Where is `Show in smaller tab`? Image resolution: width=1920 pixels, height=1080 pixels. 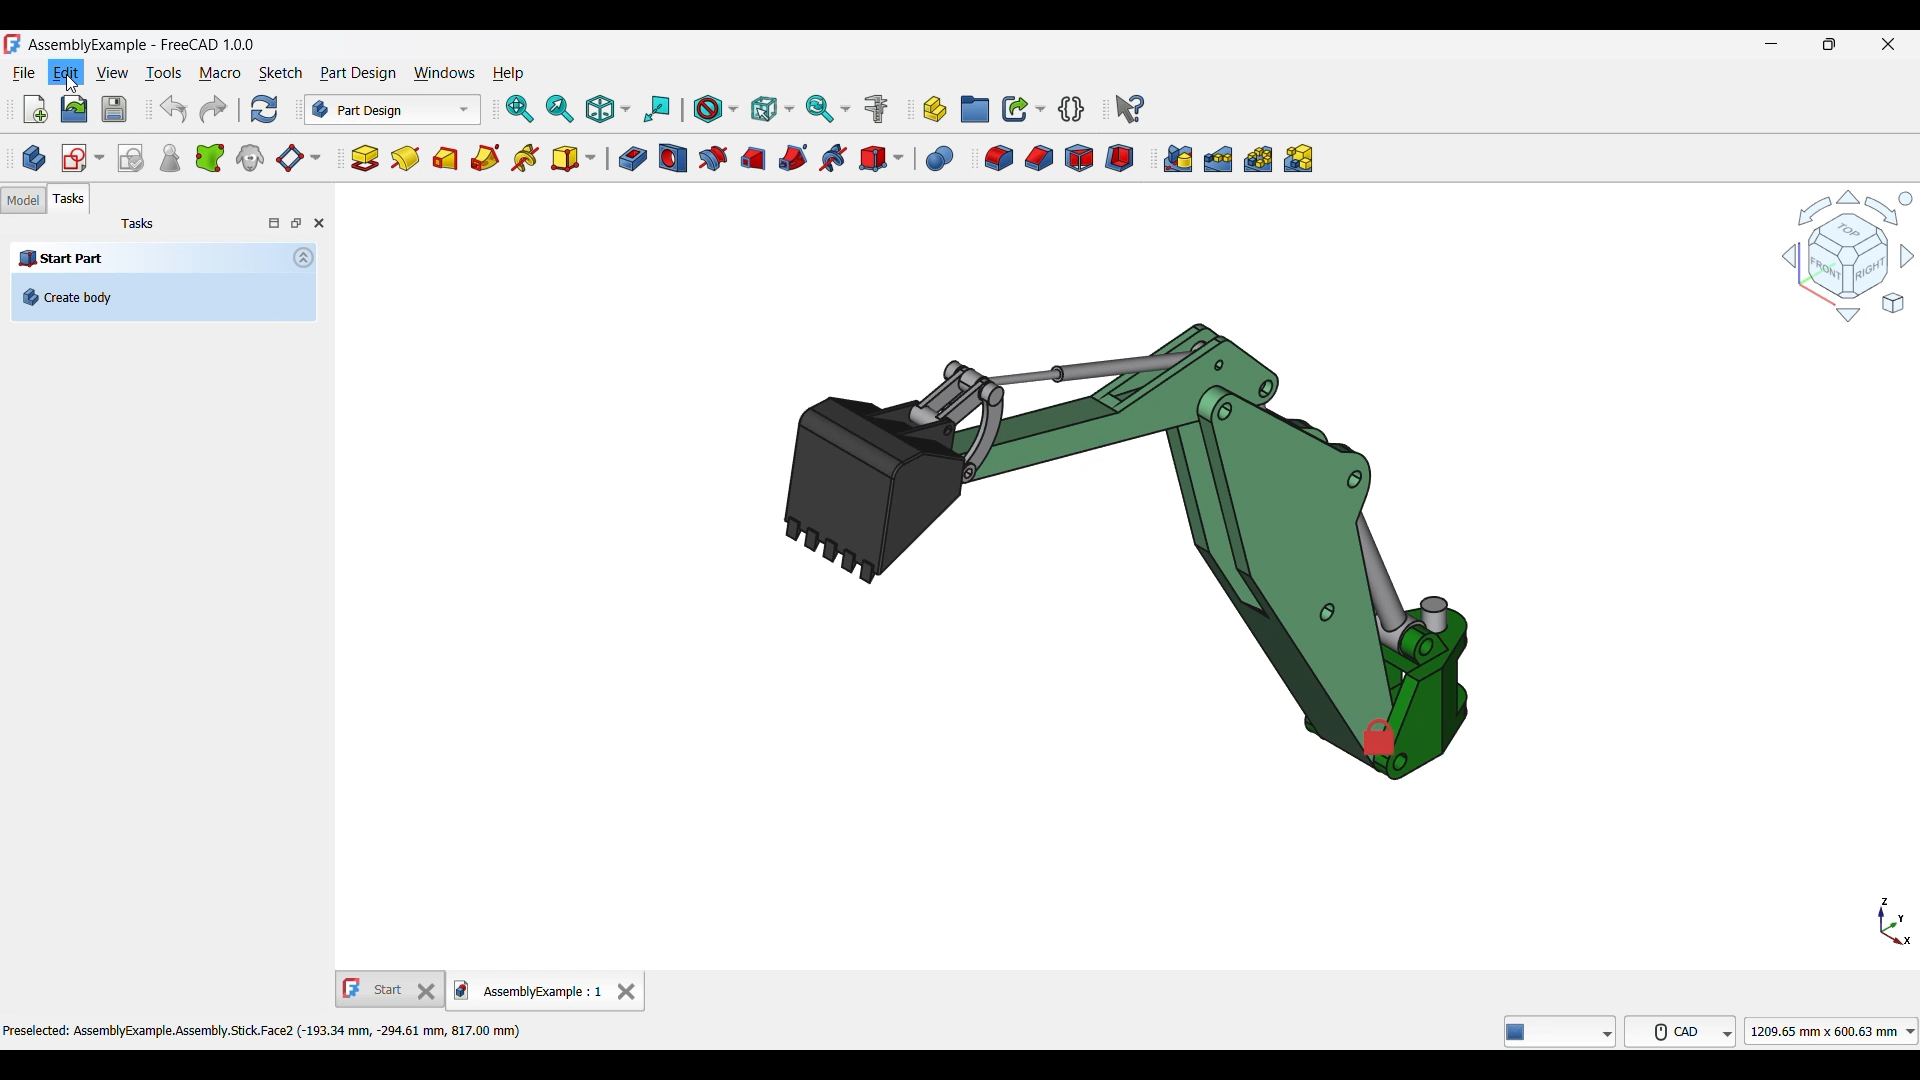
Show in smaller tab is located at coordinates (1830, 44).